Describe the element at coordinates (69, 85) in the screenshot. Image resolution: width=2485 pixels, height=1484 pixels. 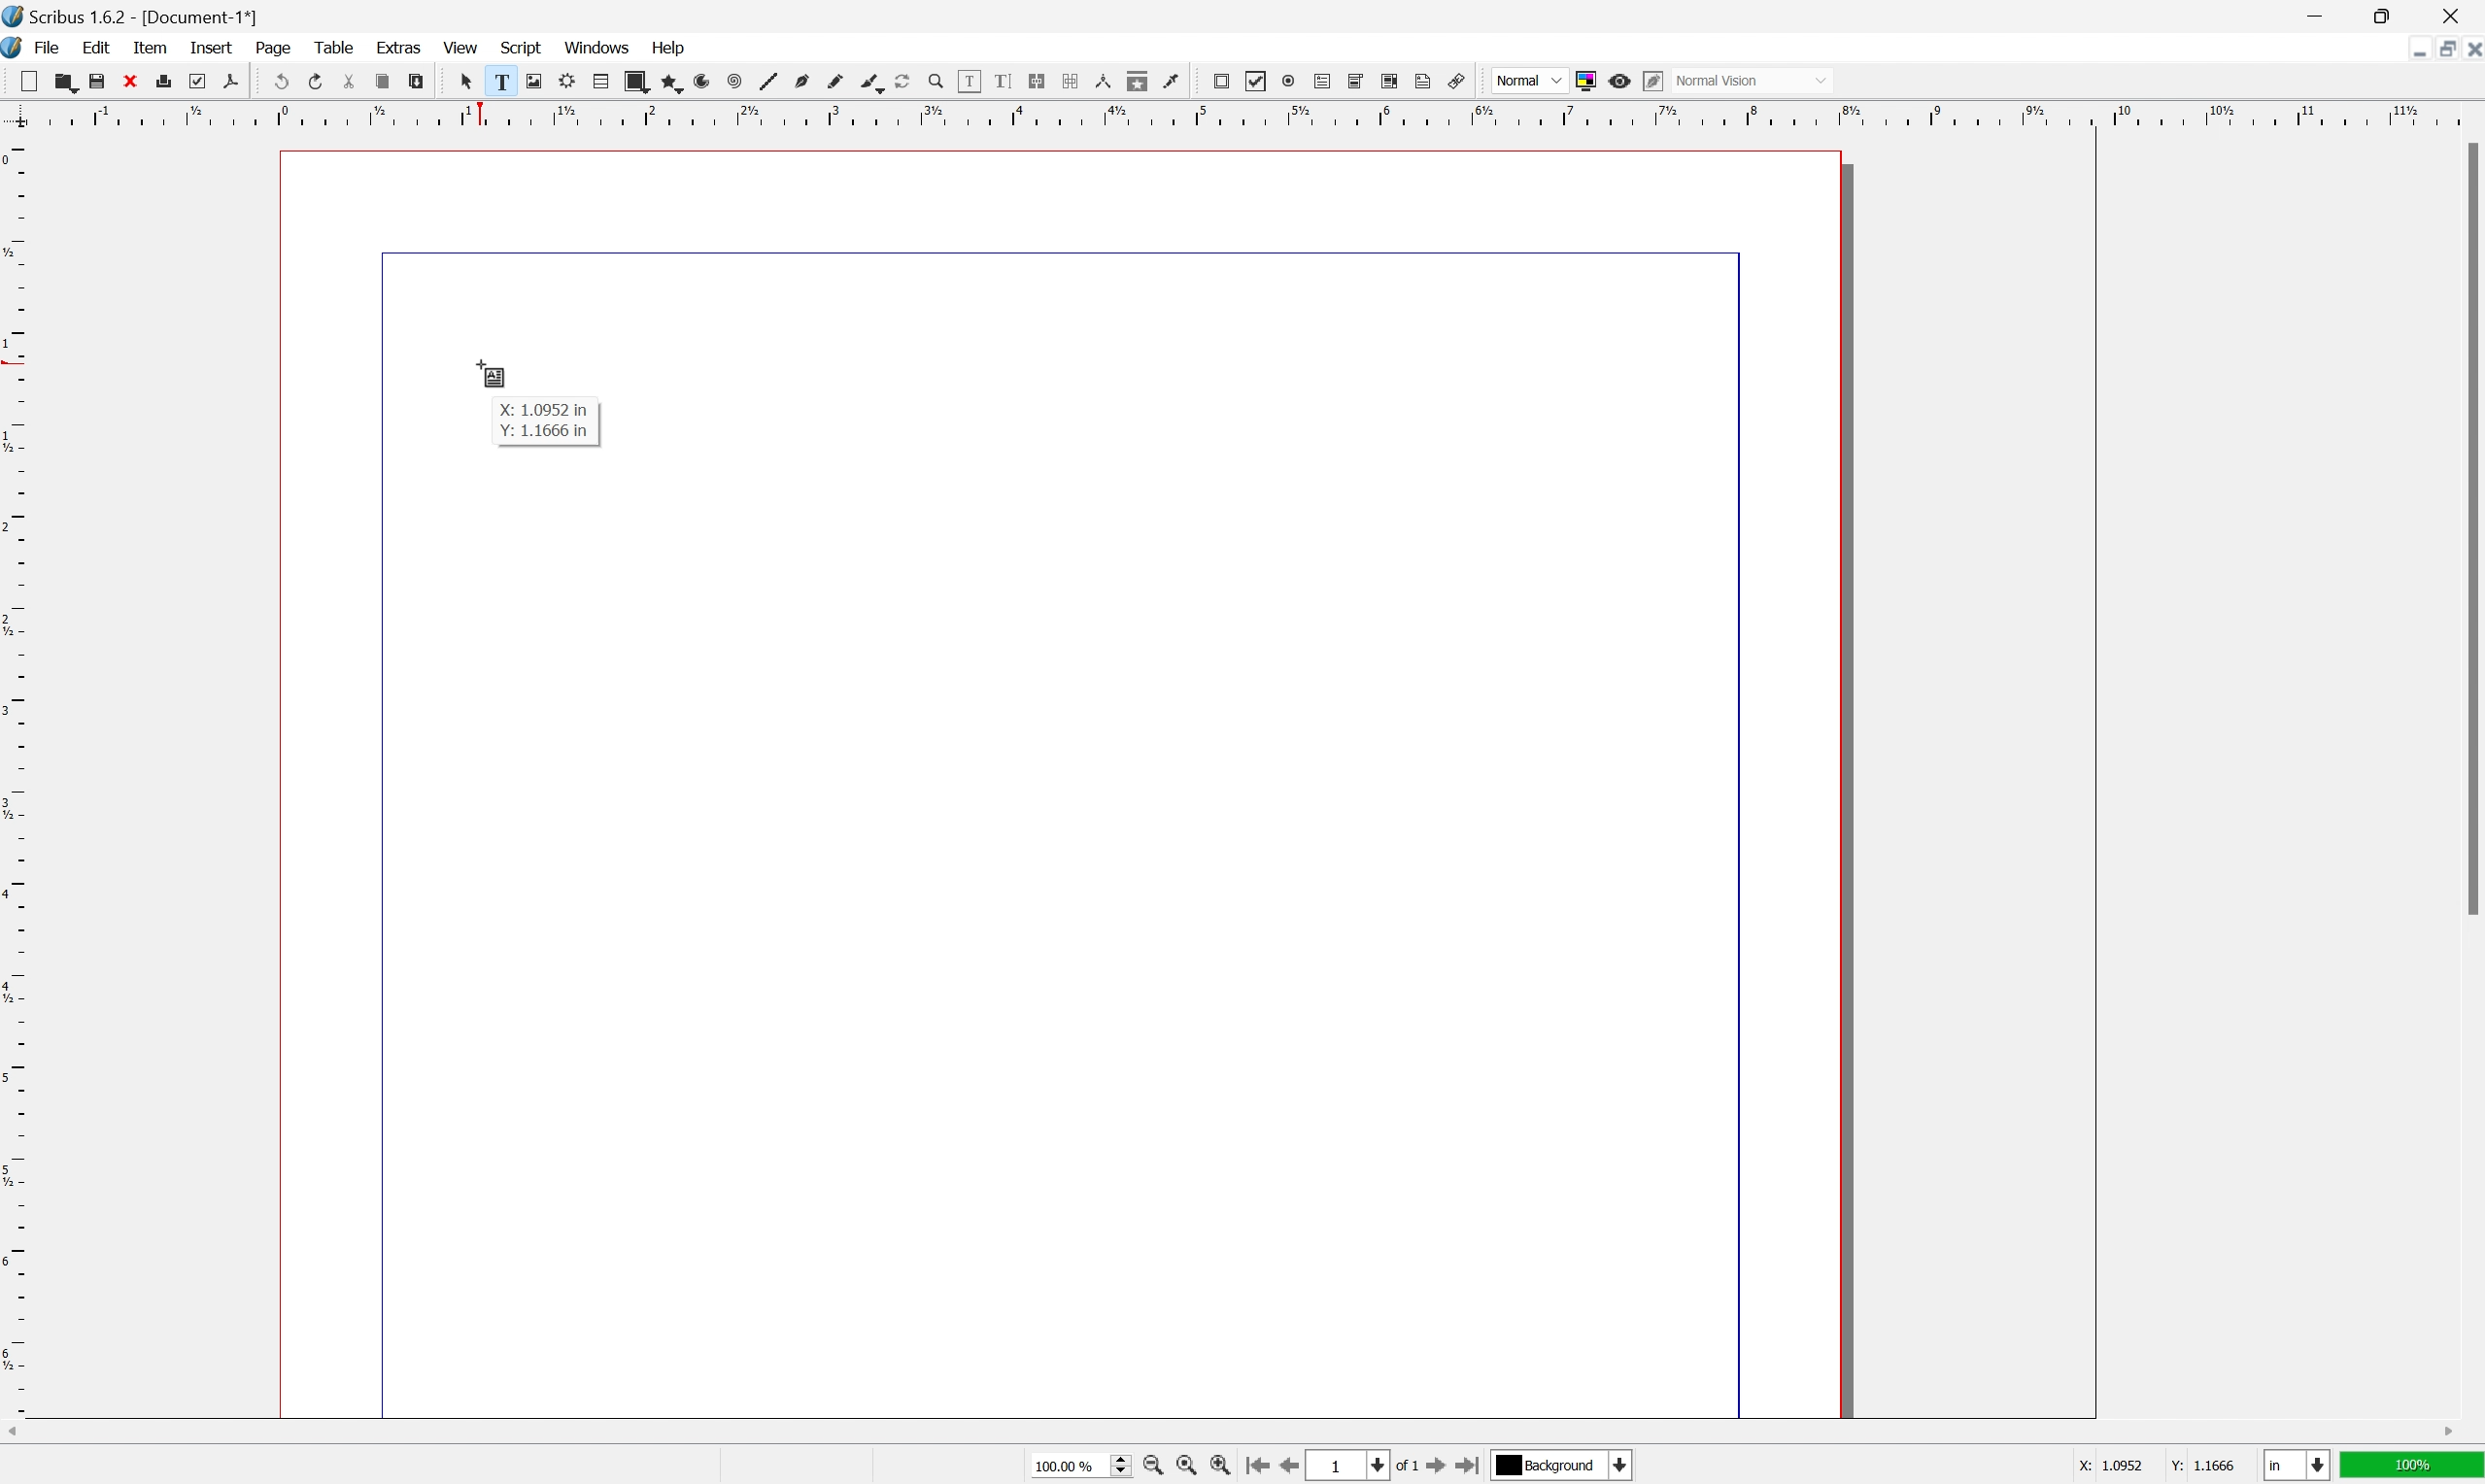
I see `open` at that location.